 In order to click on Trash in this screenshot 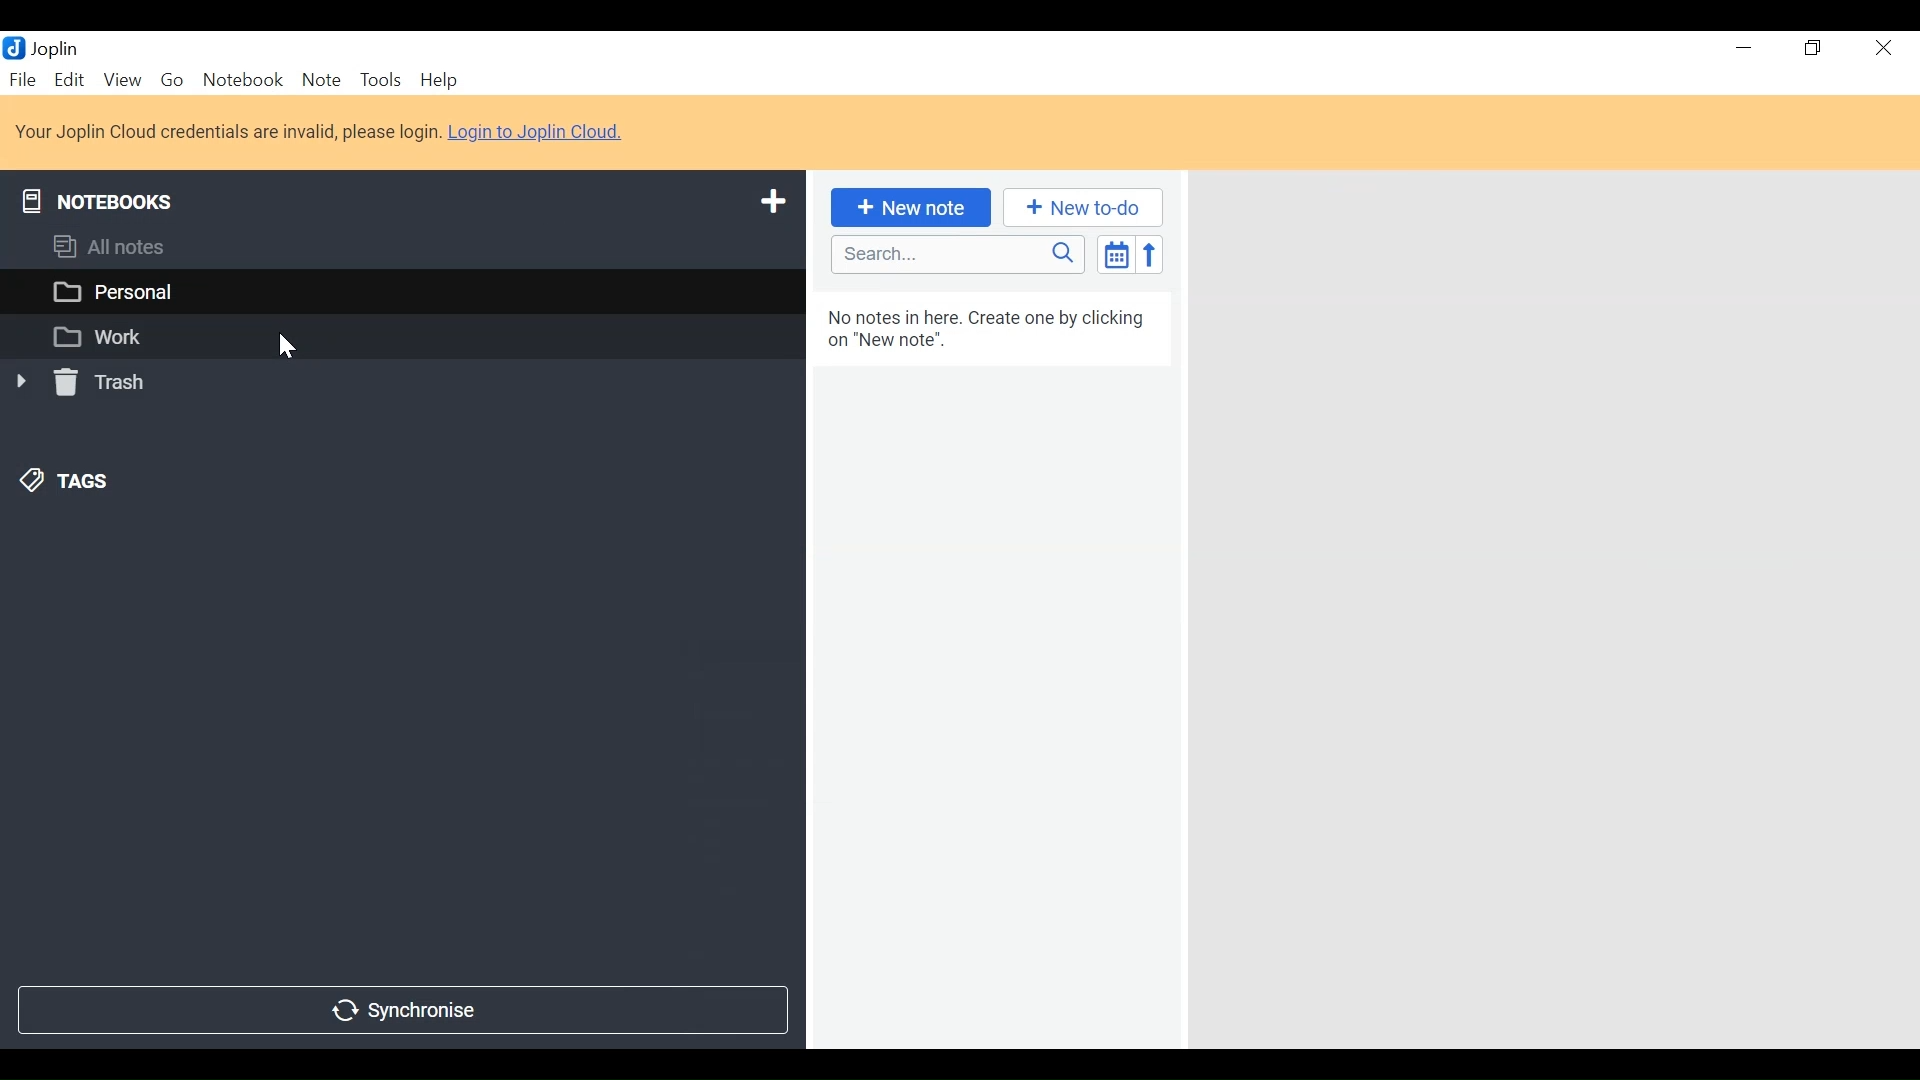, I will do `click(84, 385)`.